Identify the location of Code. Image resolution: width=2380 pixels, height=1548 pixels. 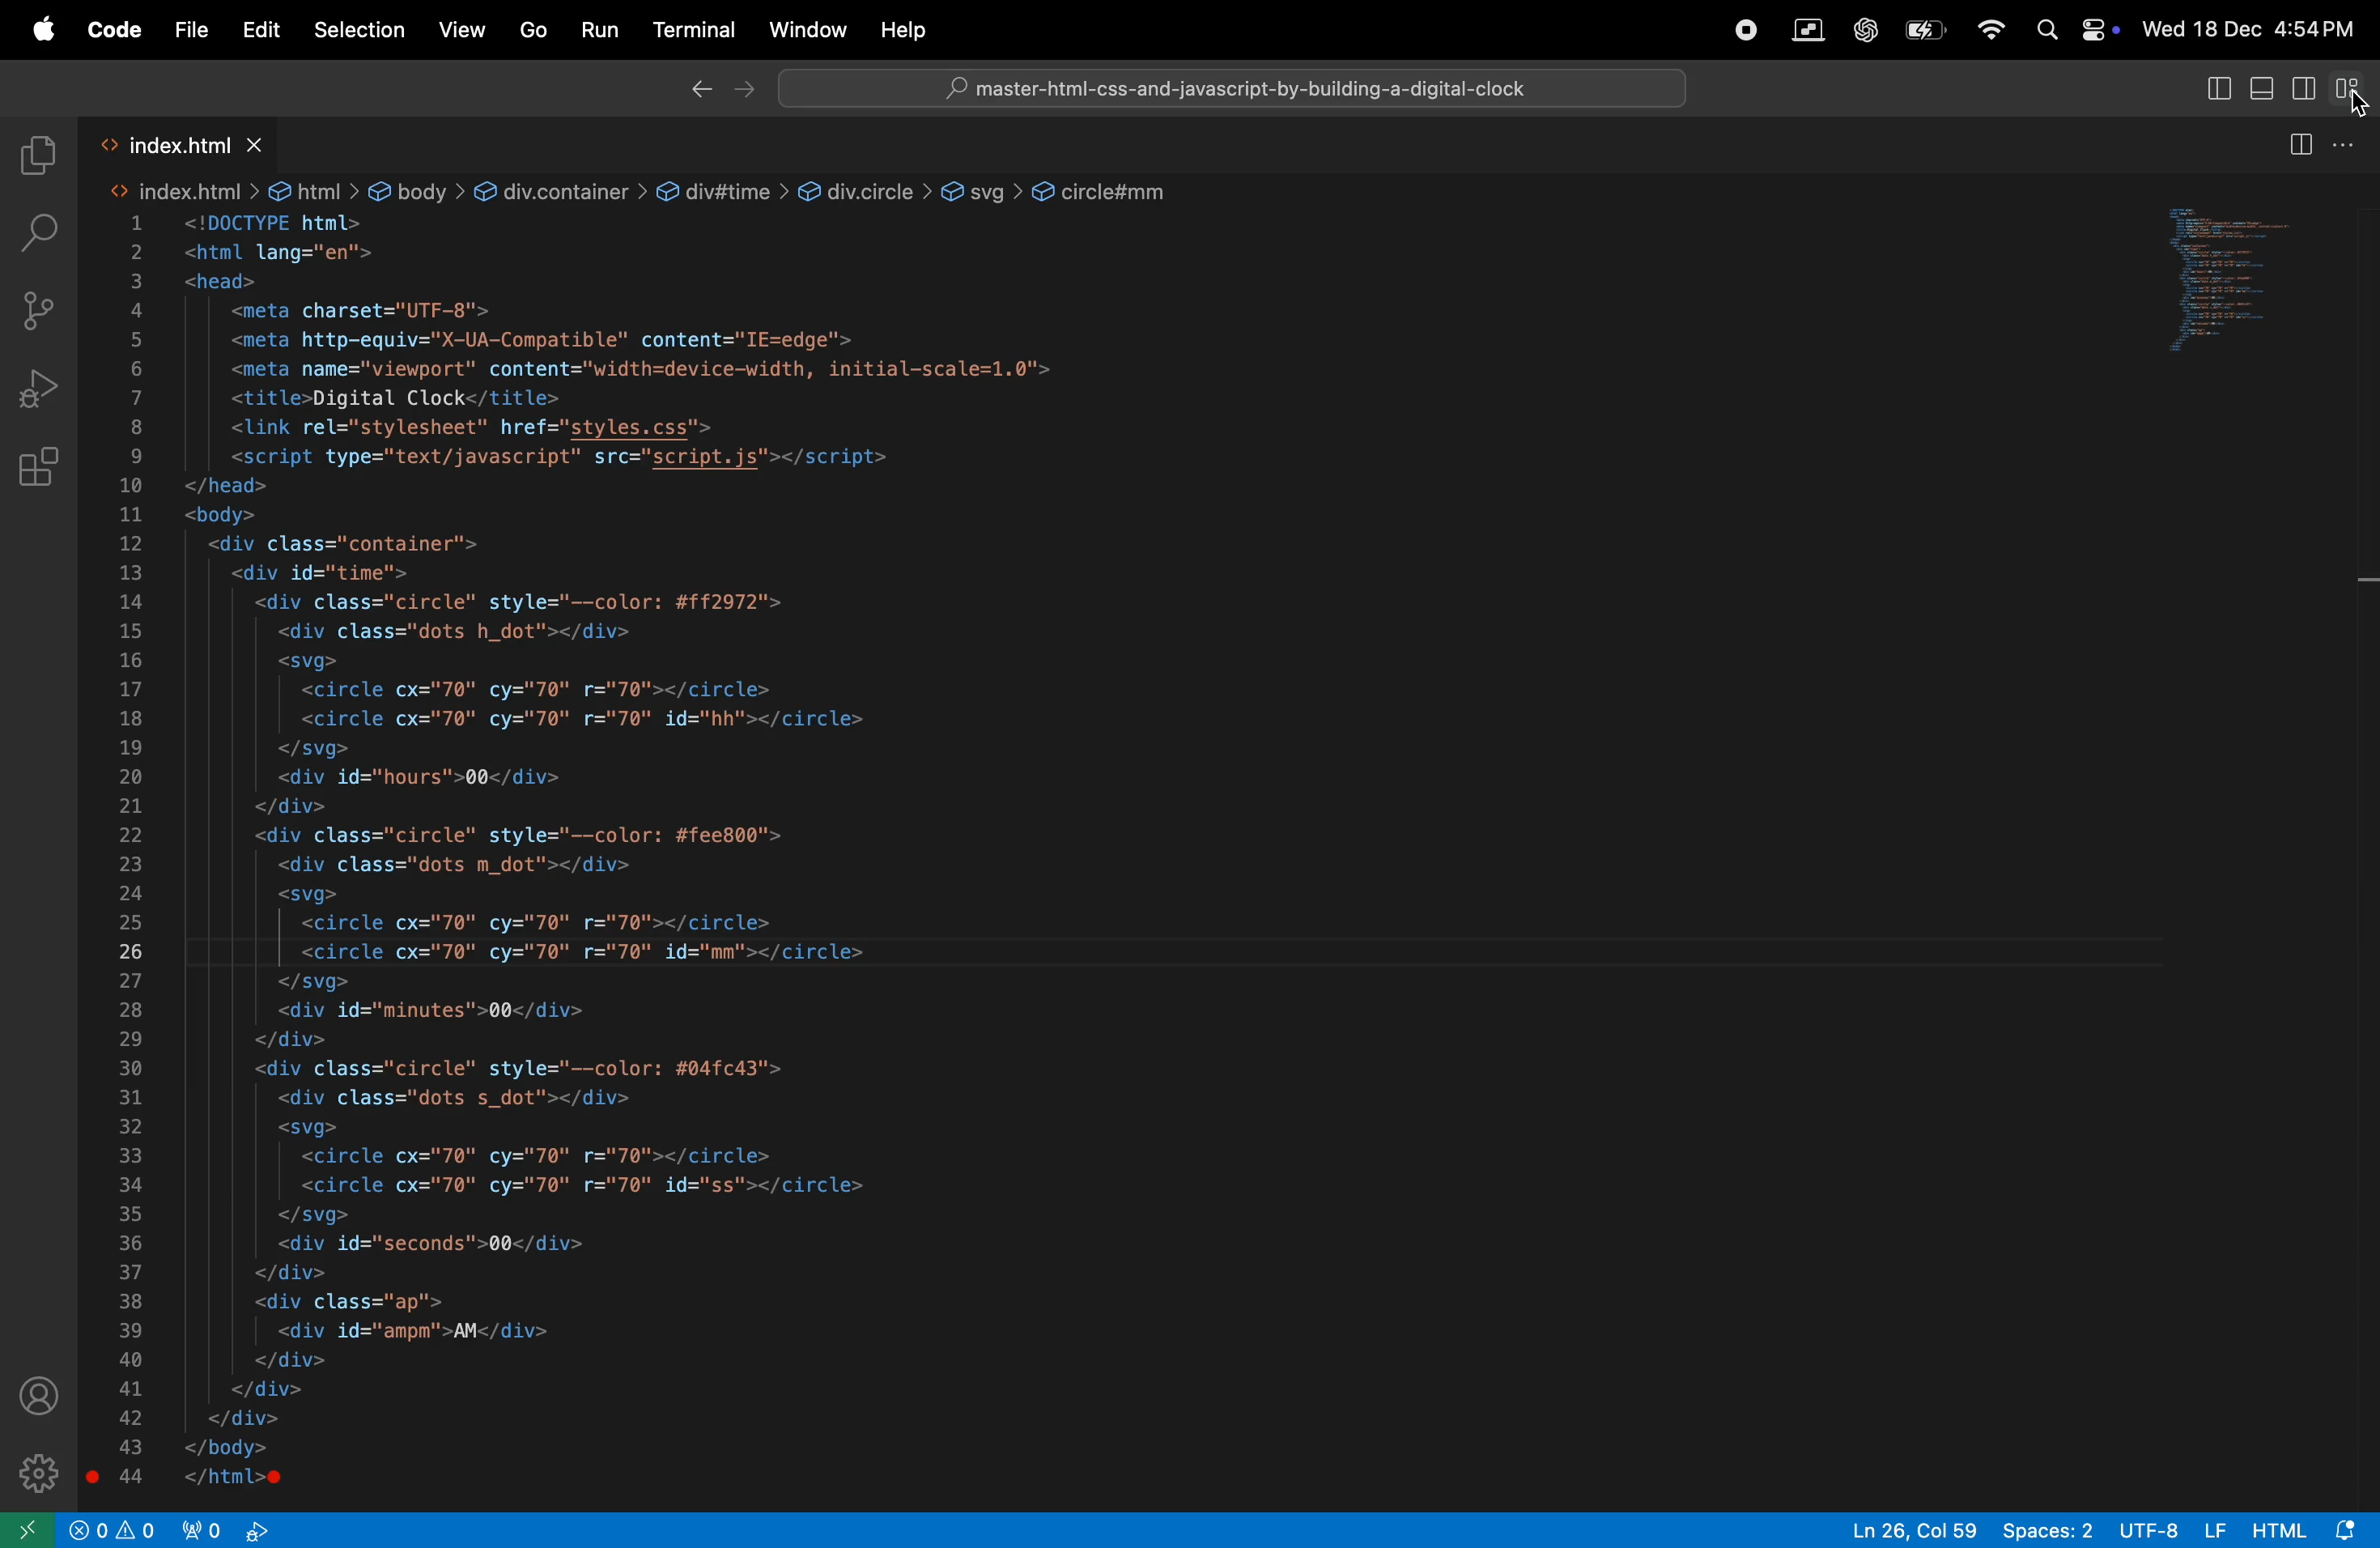
(114, 30).